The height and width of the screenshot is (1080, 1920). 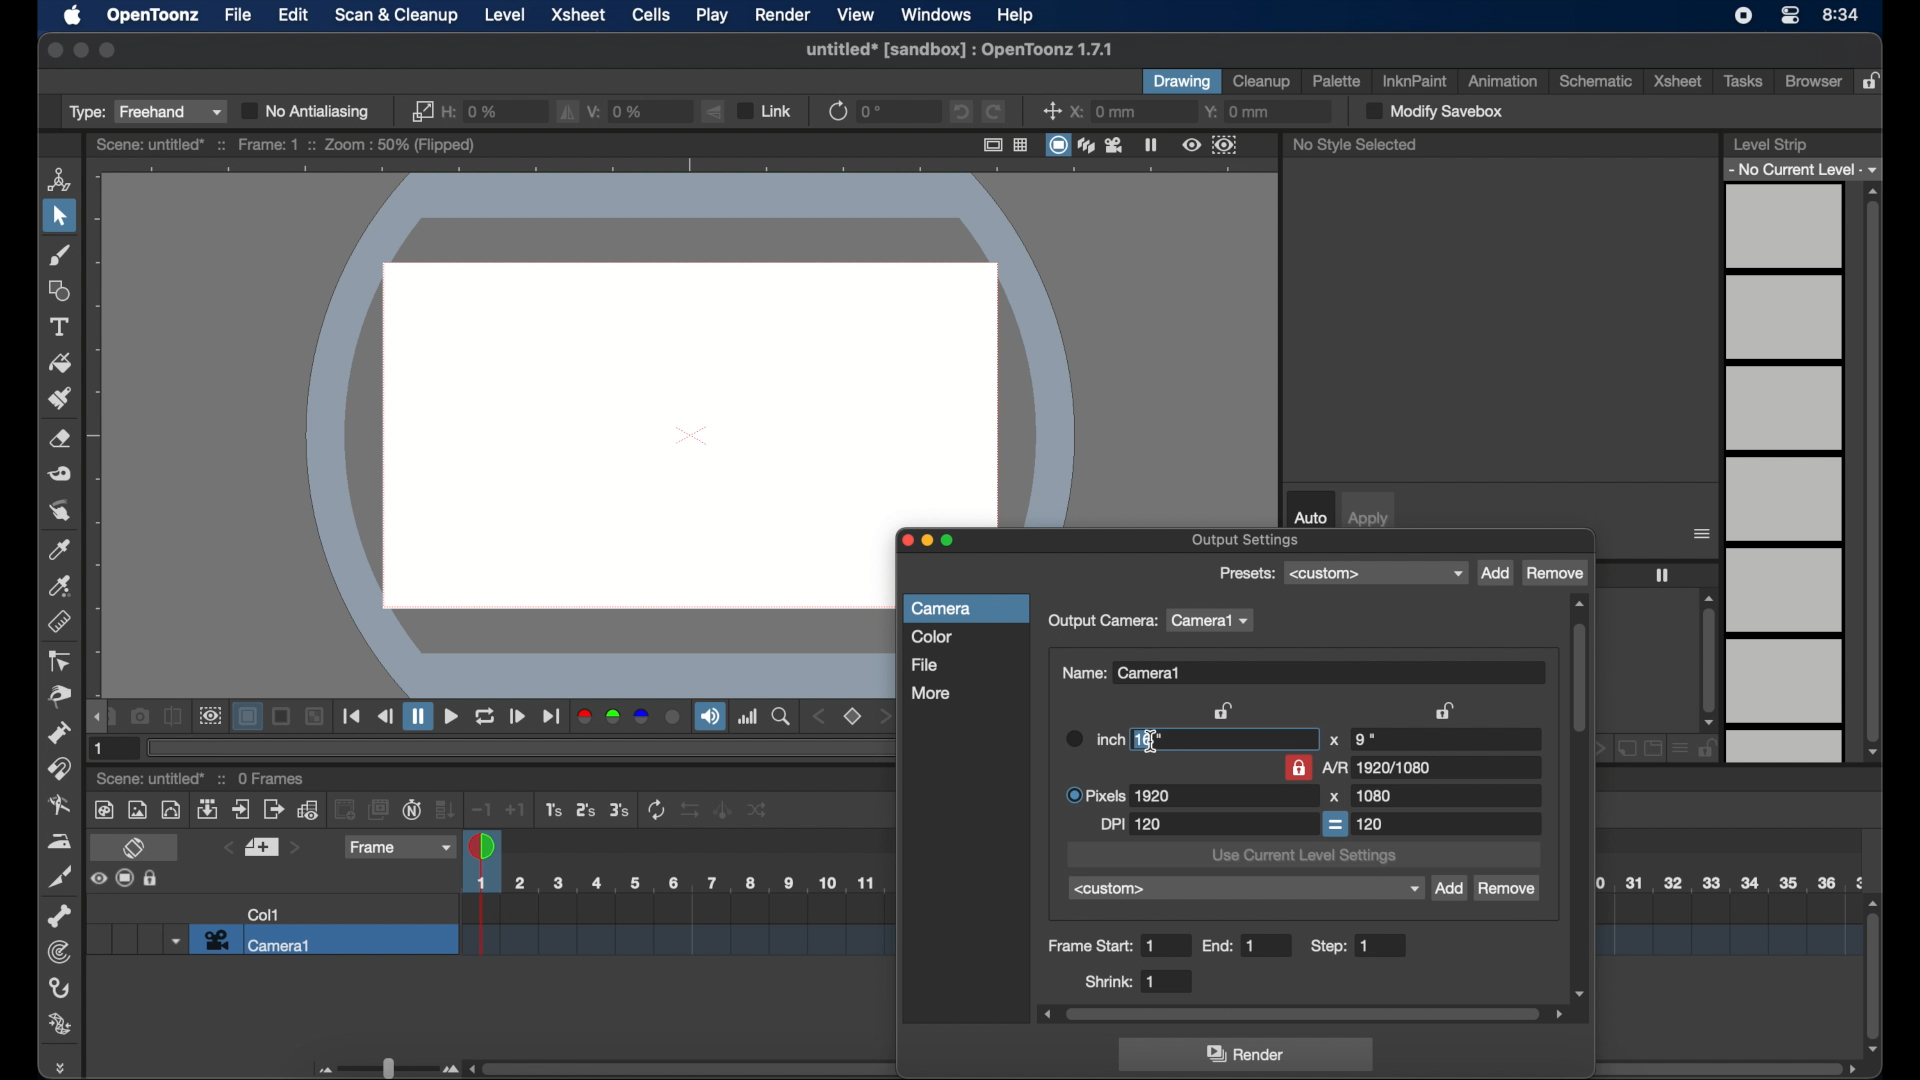 I want to click on fill tool, so click(x=61, y=364).